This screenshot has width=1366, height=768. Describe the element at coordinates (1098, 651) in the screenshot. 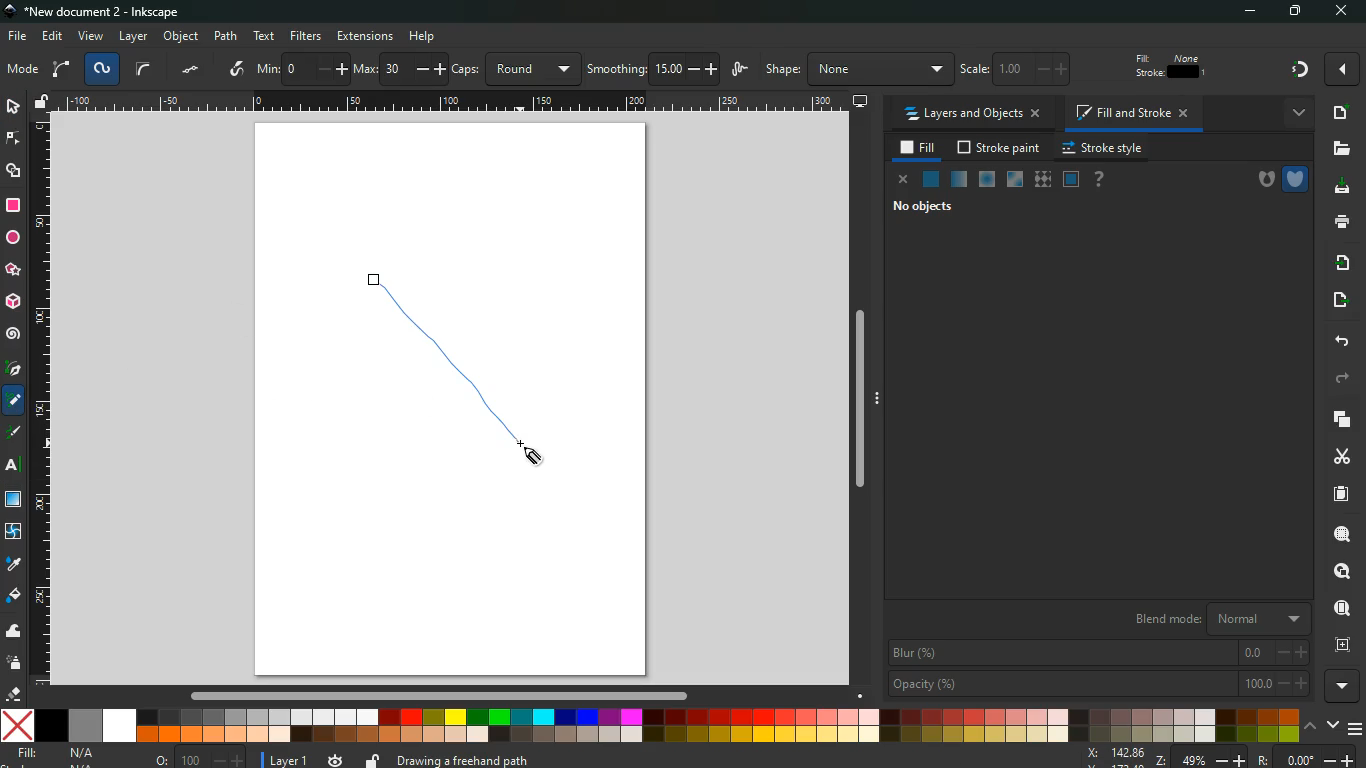

I see `blur` at that location.